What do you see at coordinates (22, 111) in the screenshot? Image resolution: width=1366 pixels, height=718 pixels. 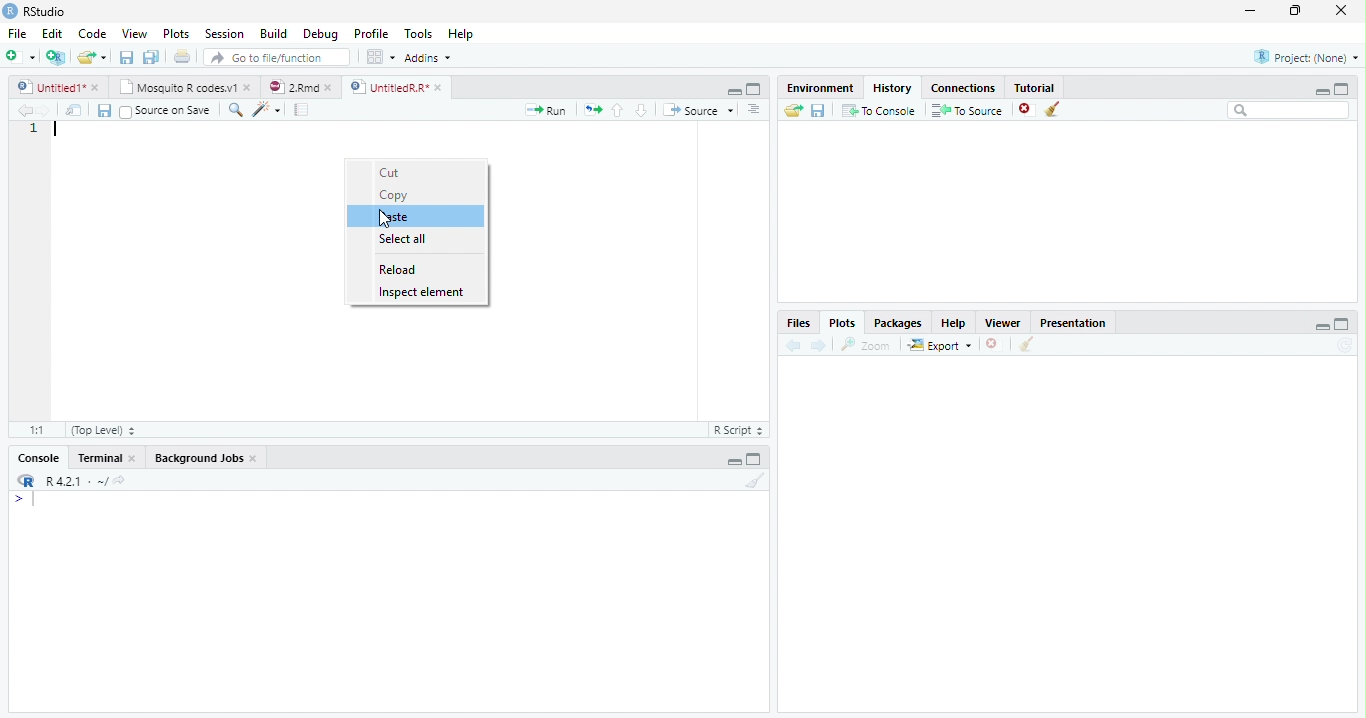 I see `Previous` at bounding box center [22, 111].